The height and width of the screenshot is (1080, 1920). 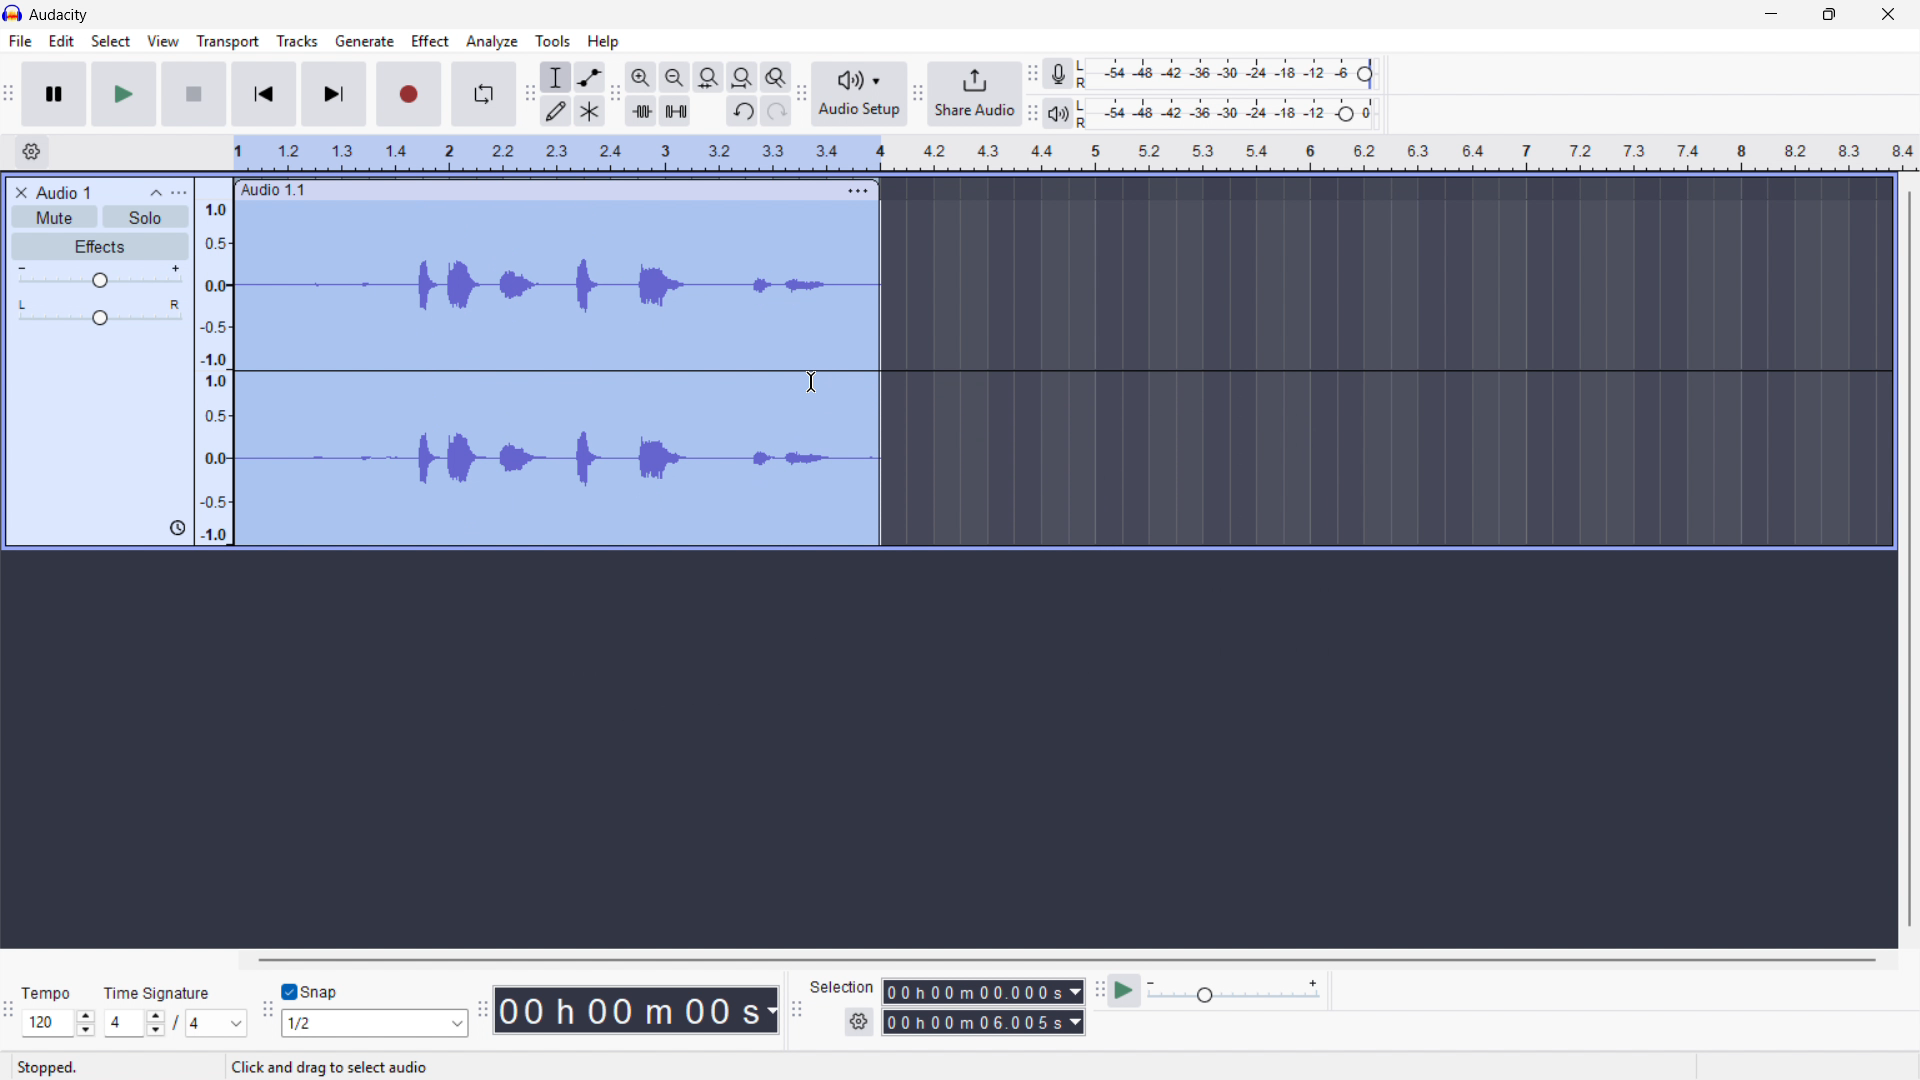 I want to click on track control, so click(x=171, y=525).